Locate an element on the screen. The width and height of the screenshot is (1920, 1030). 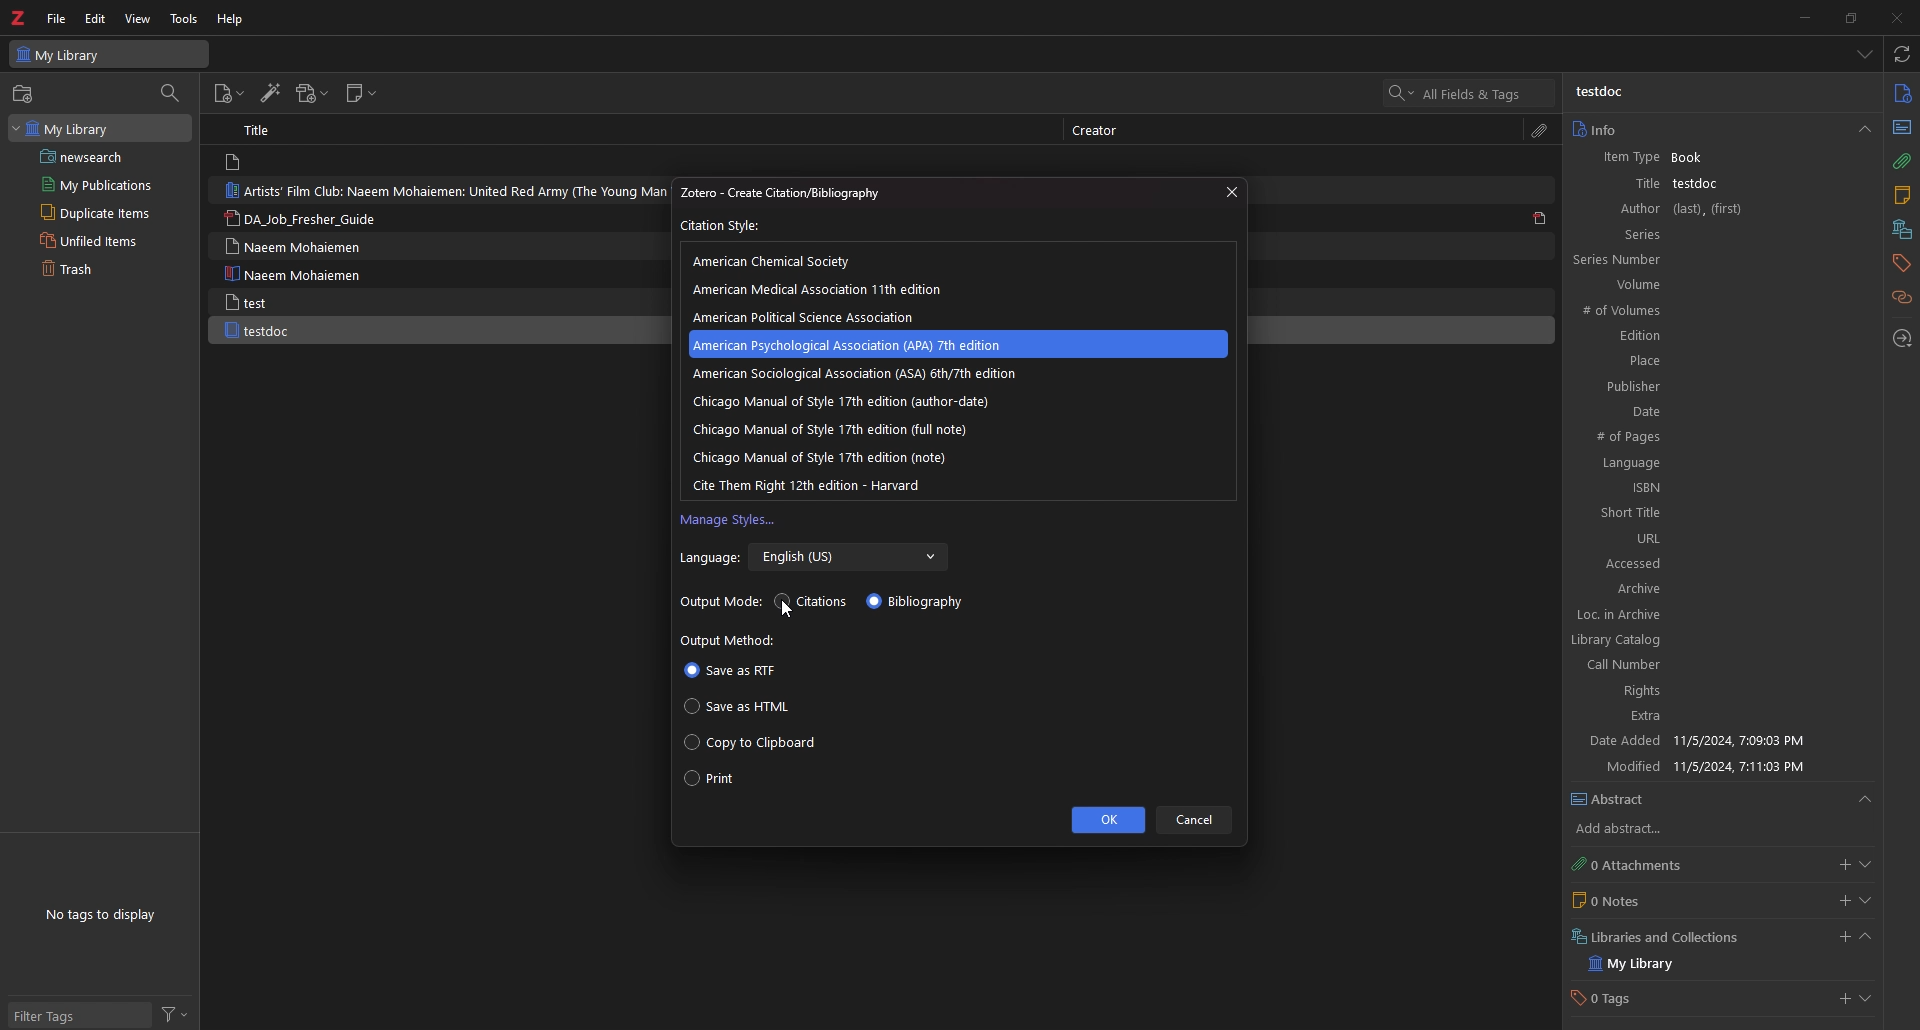
# of Volumes is located at coordinates (1704, 312).